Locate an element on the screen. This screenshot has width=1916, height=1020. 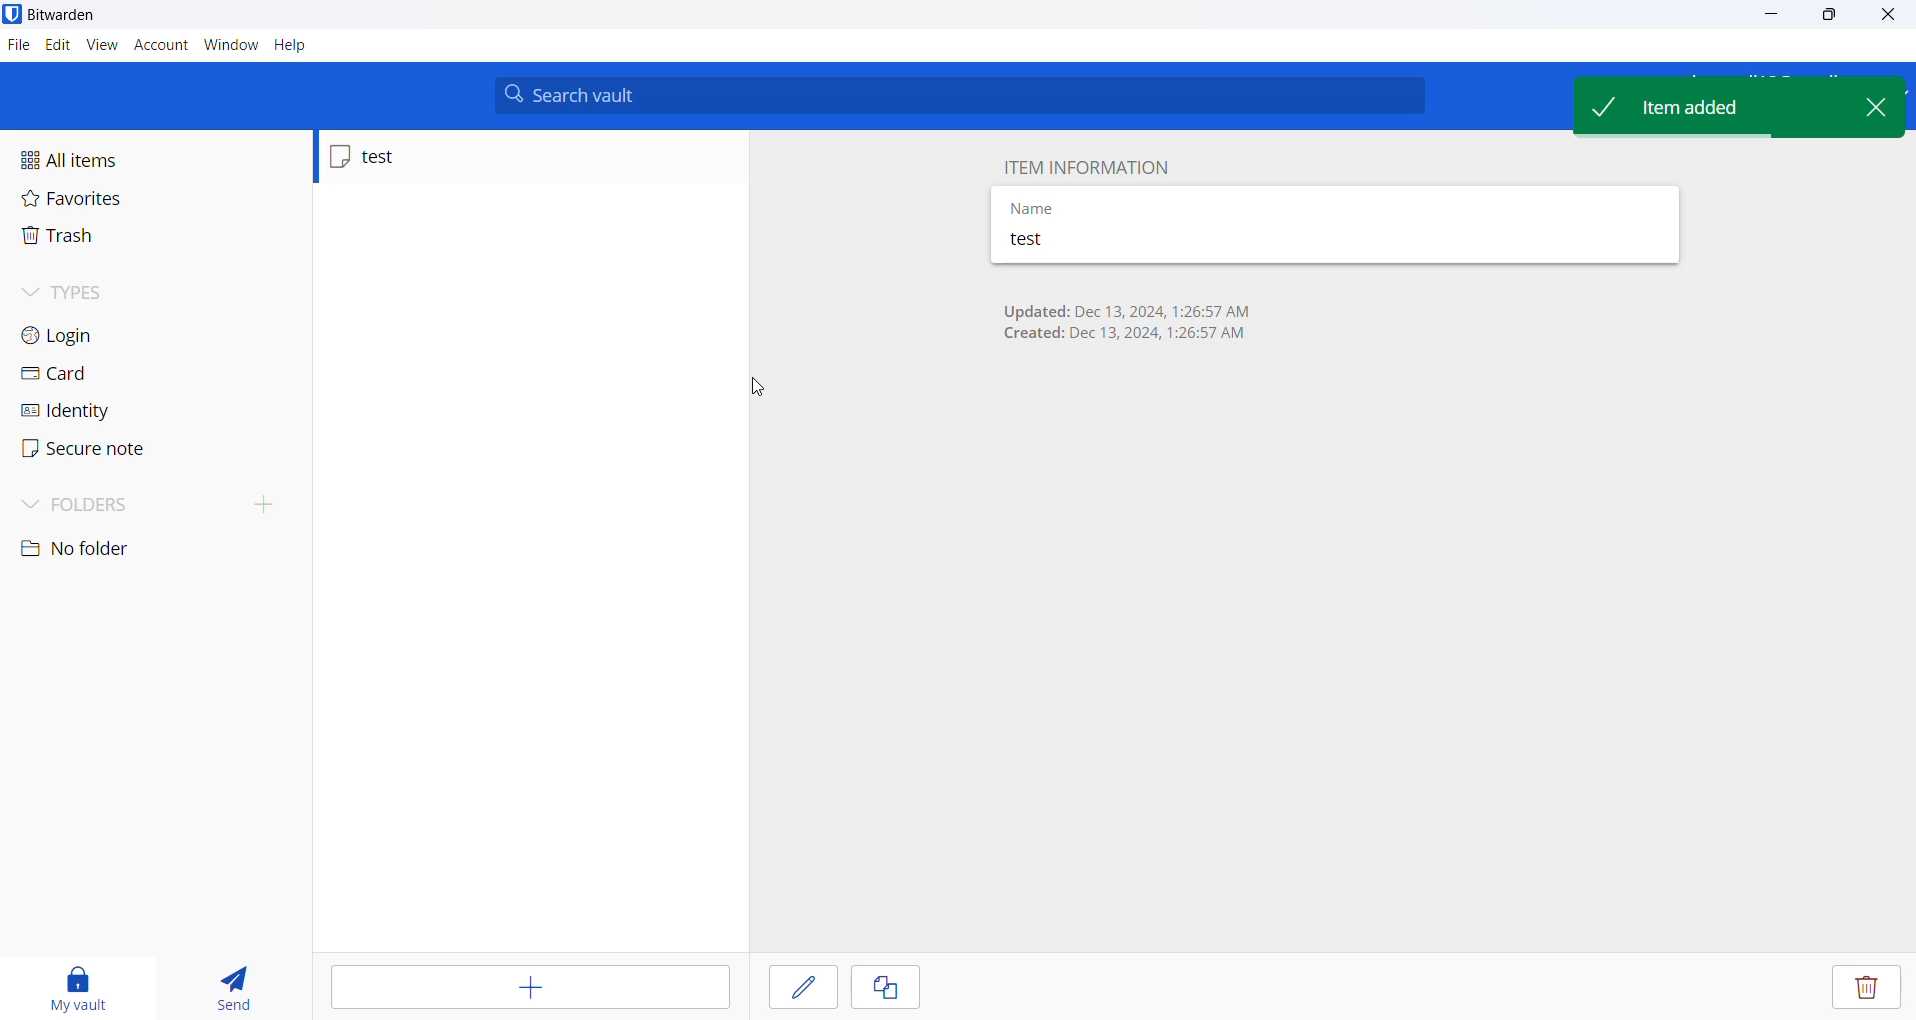
identity is located at coordinates (108, 411).